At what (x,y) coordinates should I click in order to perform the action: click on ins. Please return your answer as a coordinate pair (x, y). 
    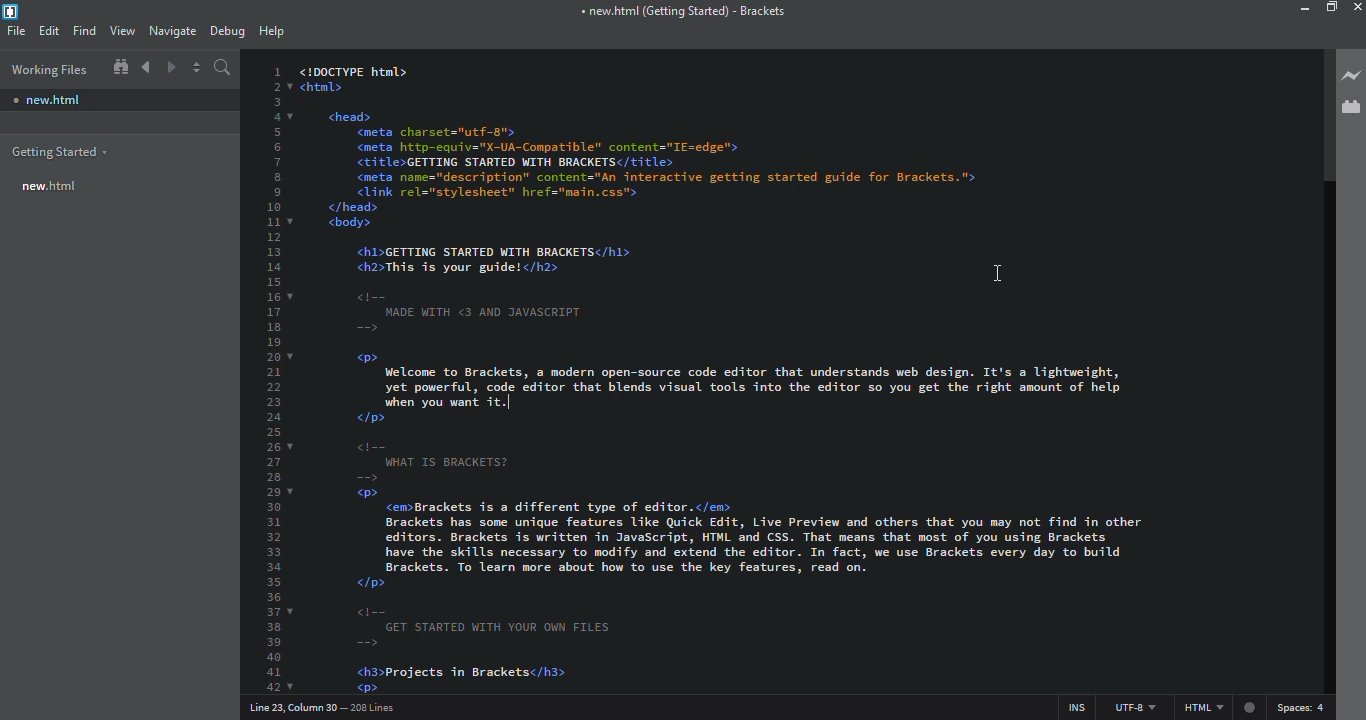
    Looking at the image, I should click on (1070, 703).